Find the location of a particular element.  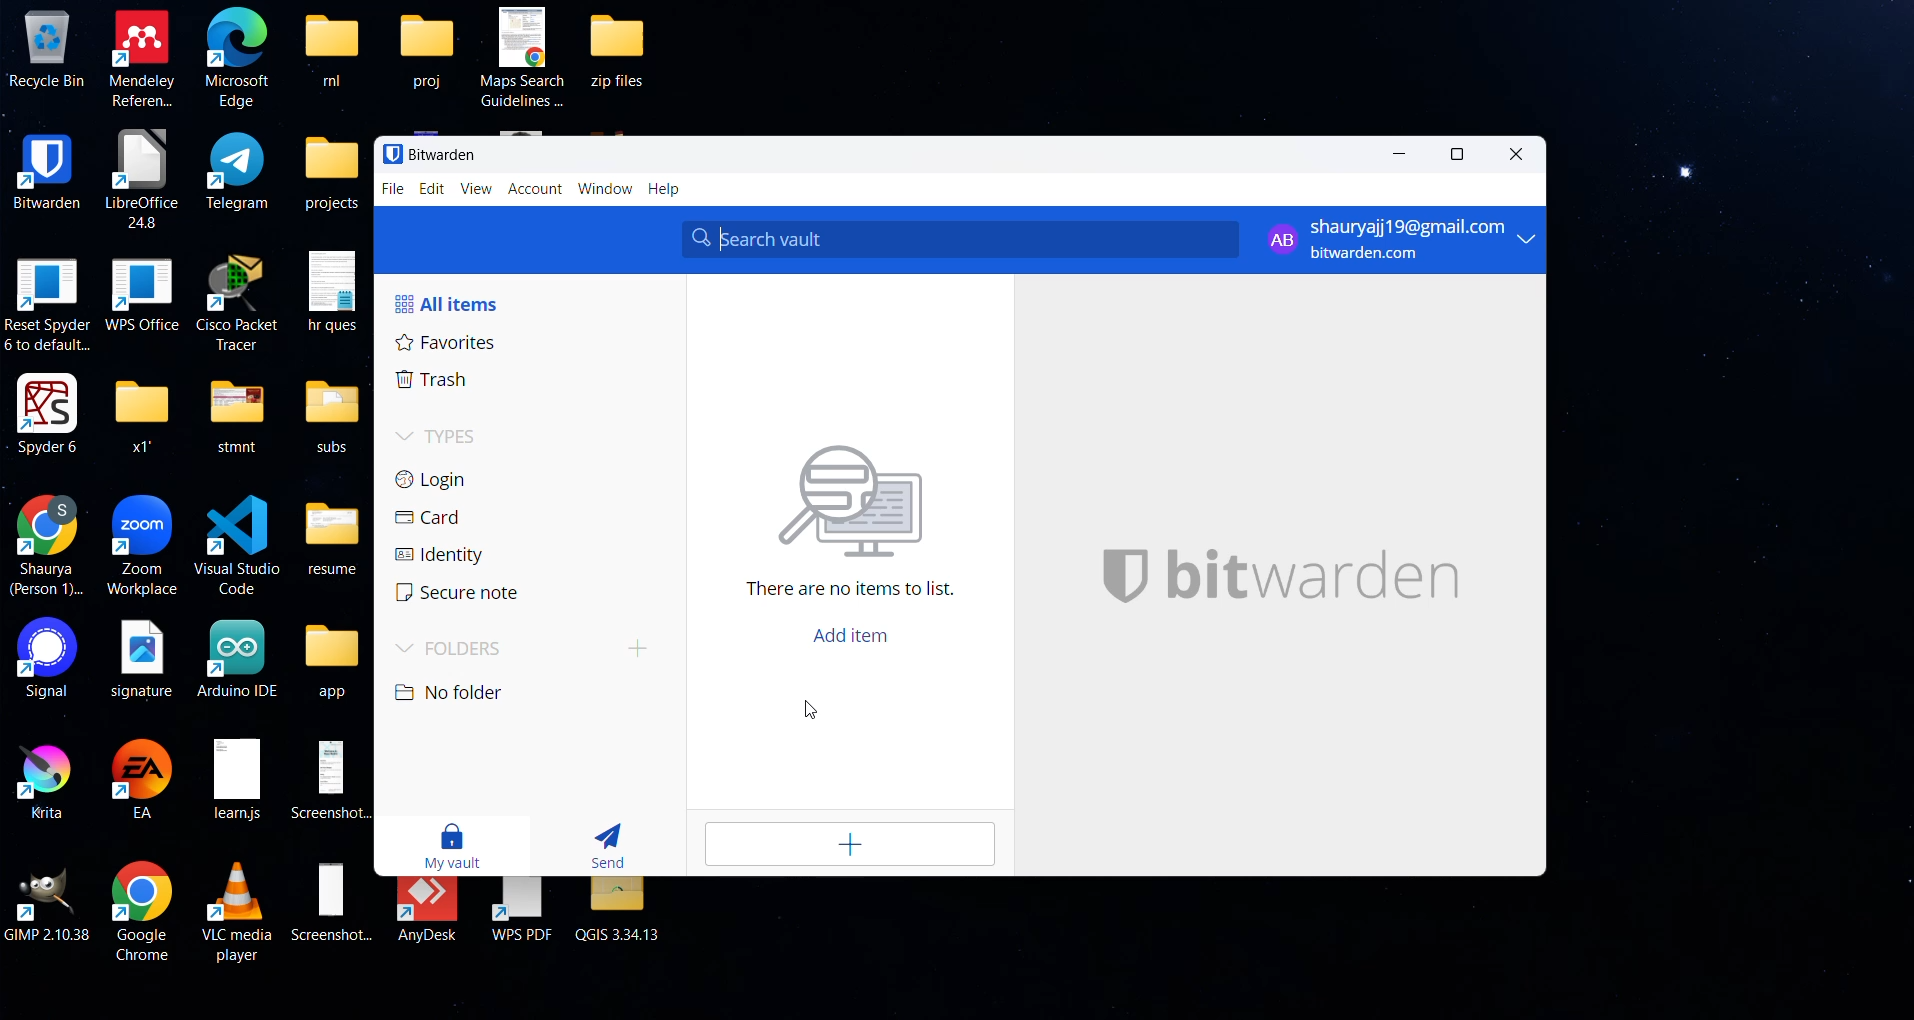

file is located at coordinates (391, 189).